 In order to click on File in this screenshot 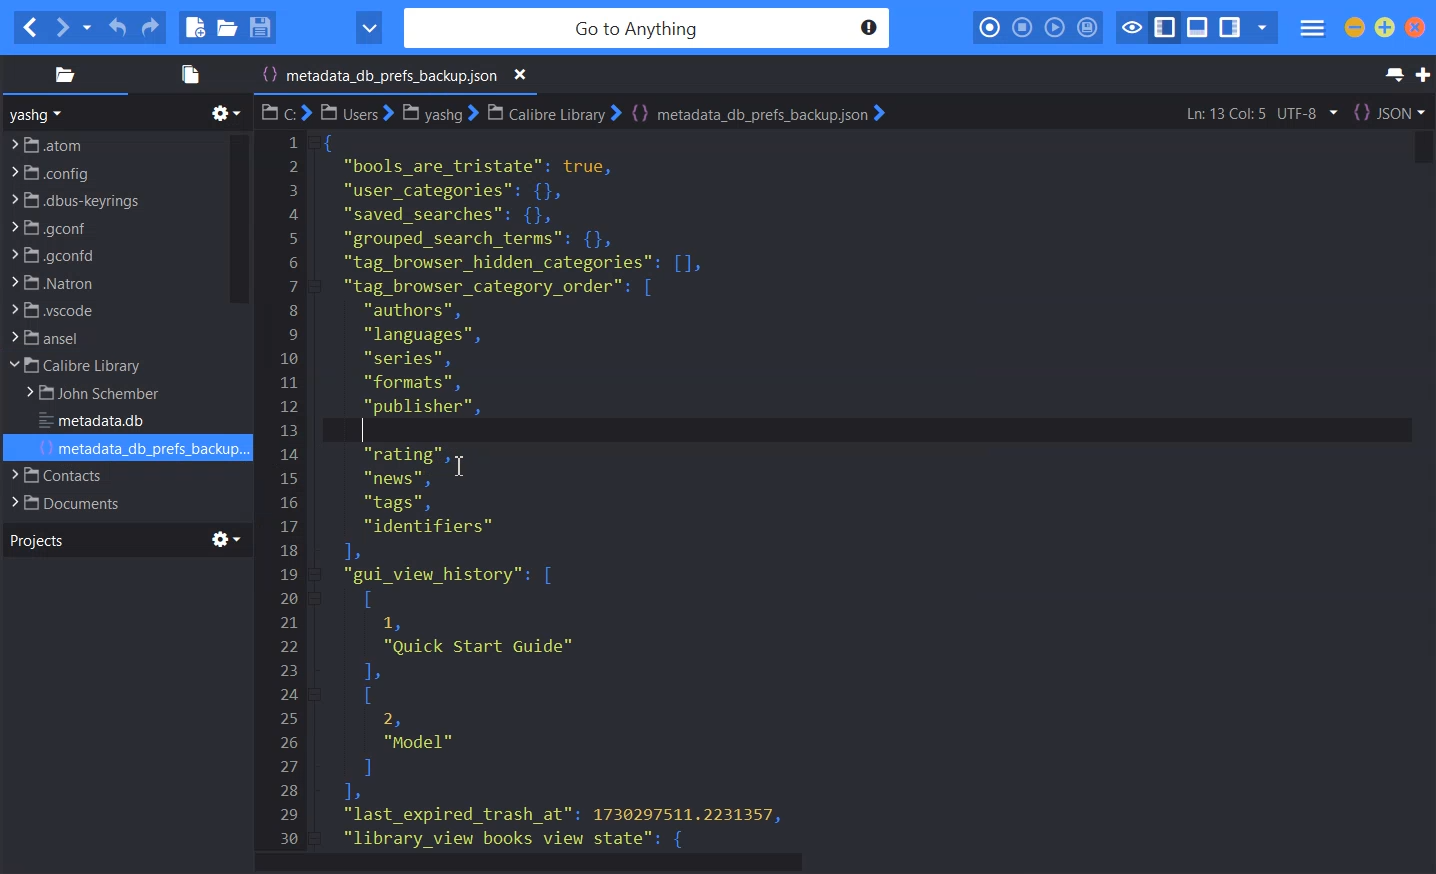, I will do `click(111, 338)`.